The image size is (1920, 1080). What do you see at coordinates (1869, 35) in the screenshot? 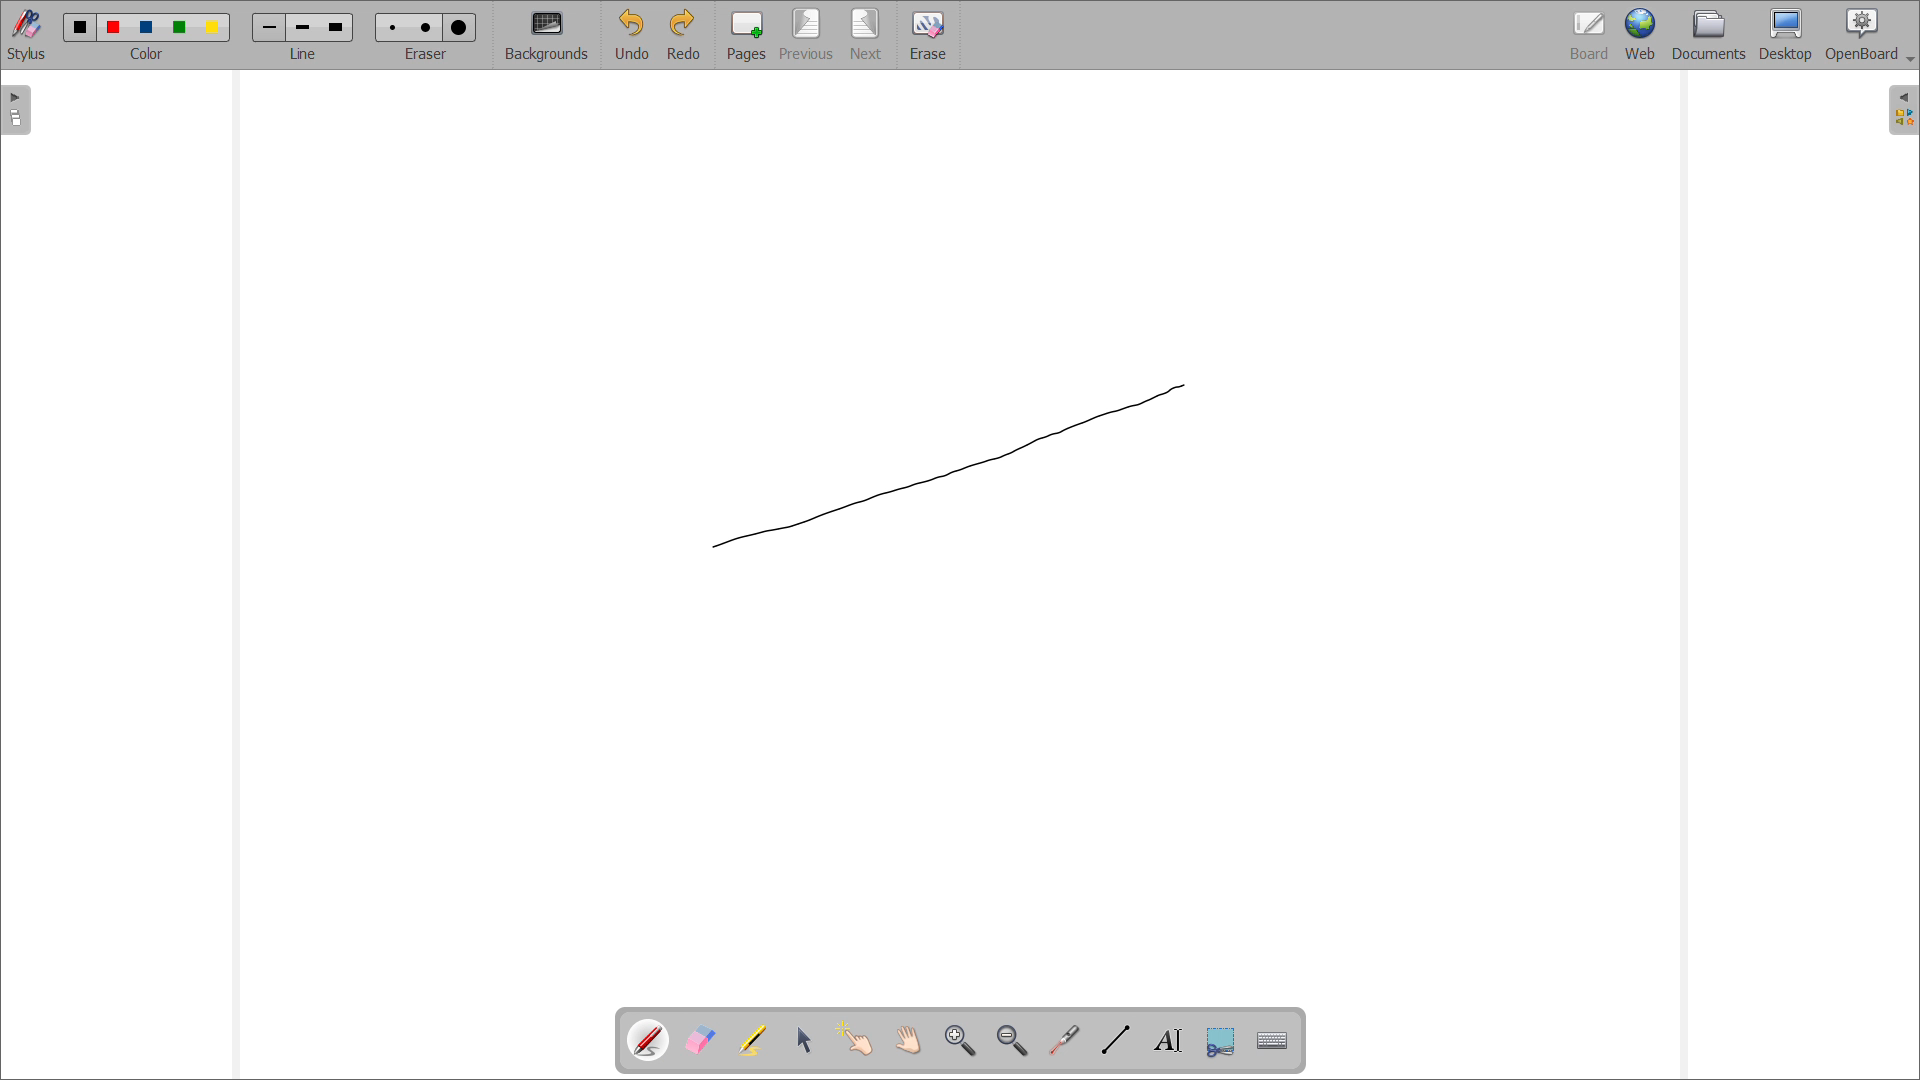
I see `openboard settings` at bounding box center [1869, 35].